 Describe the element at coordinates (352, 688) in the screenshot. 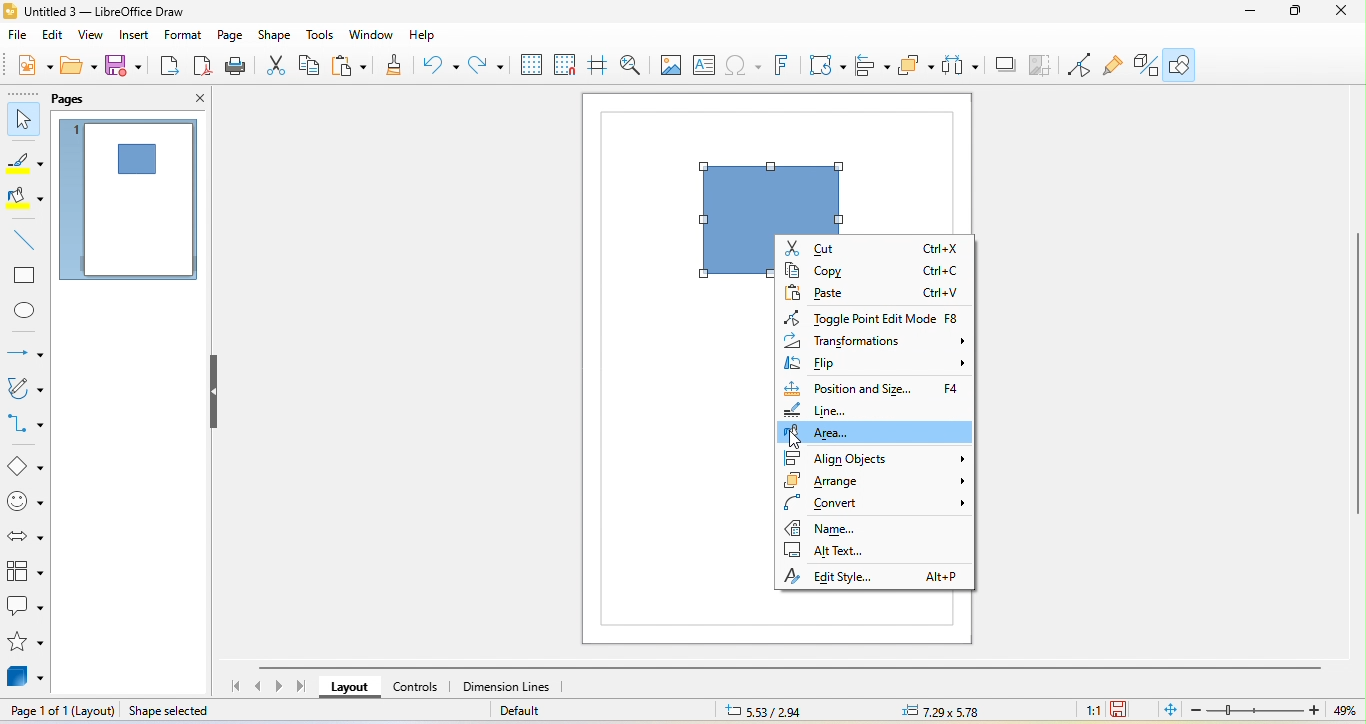

I see `layout` at that location.